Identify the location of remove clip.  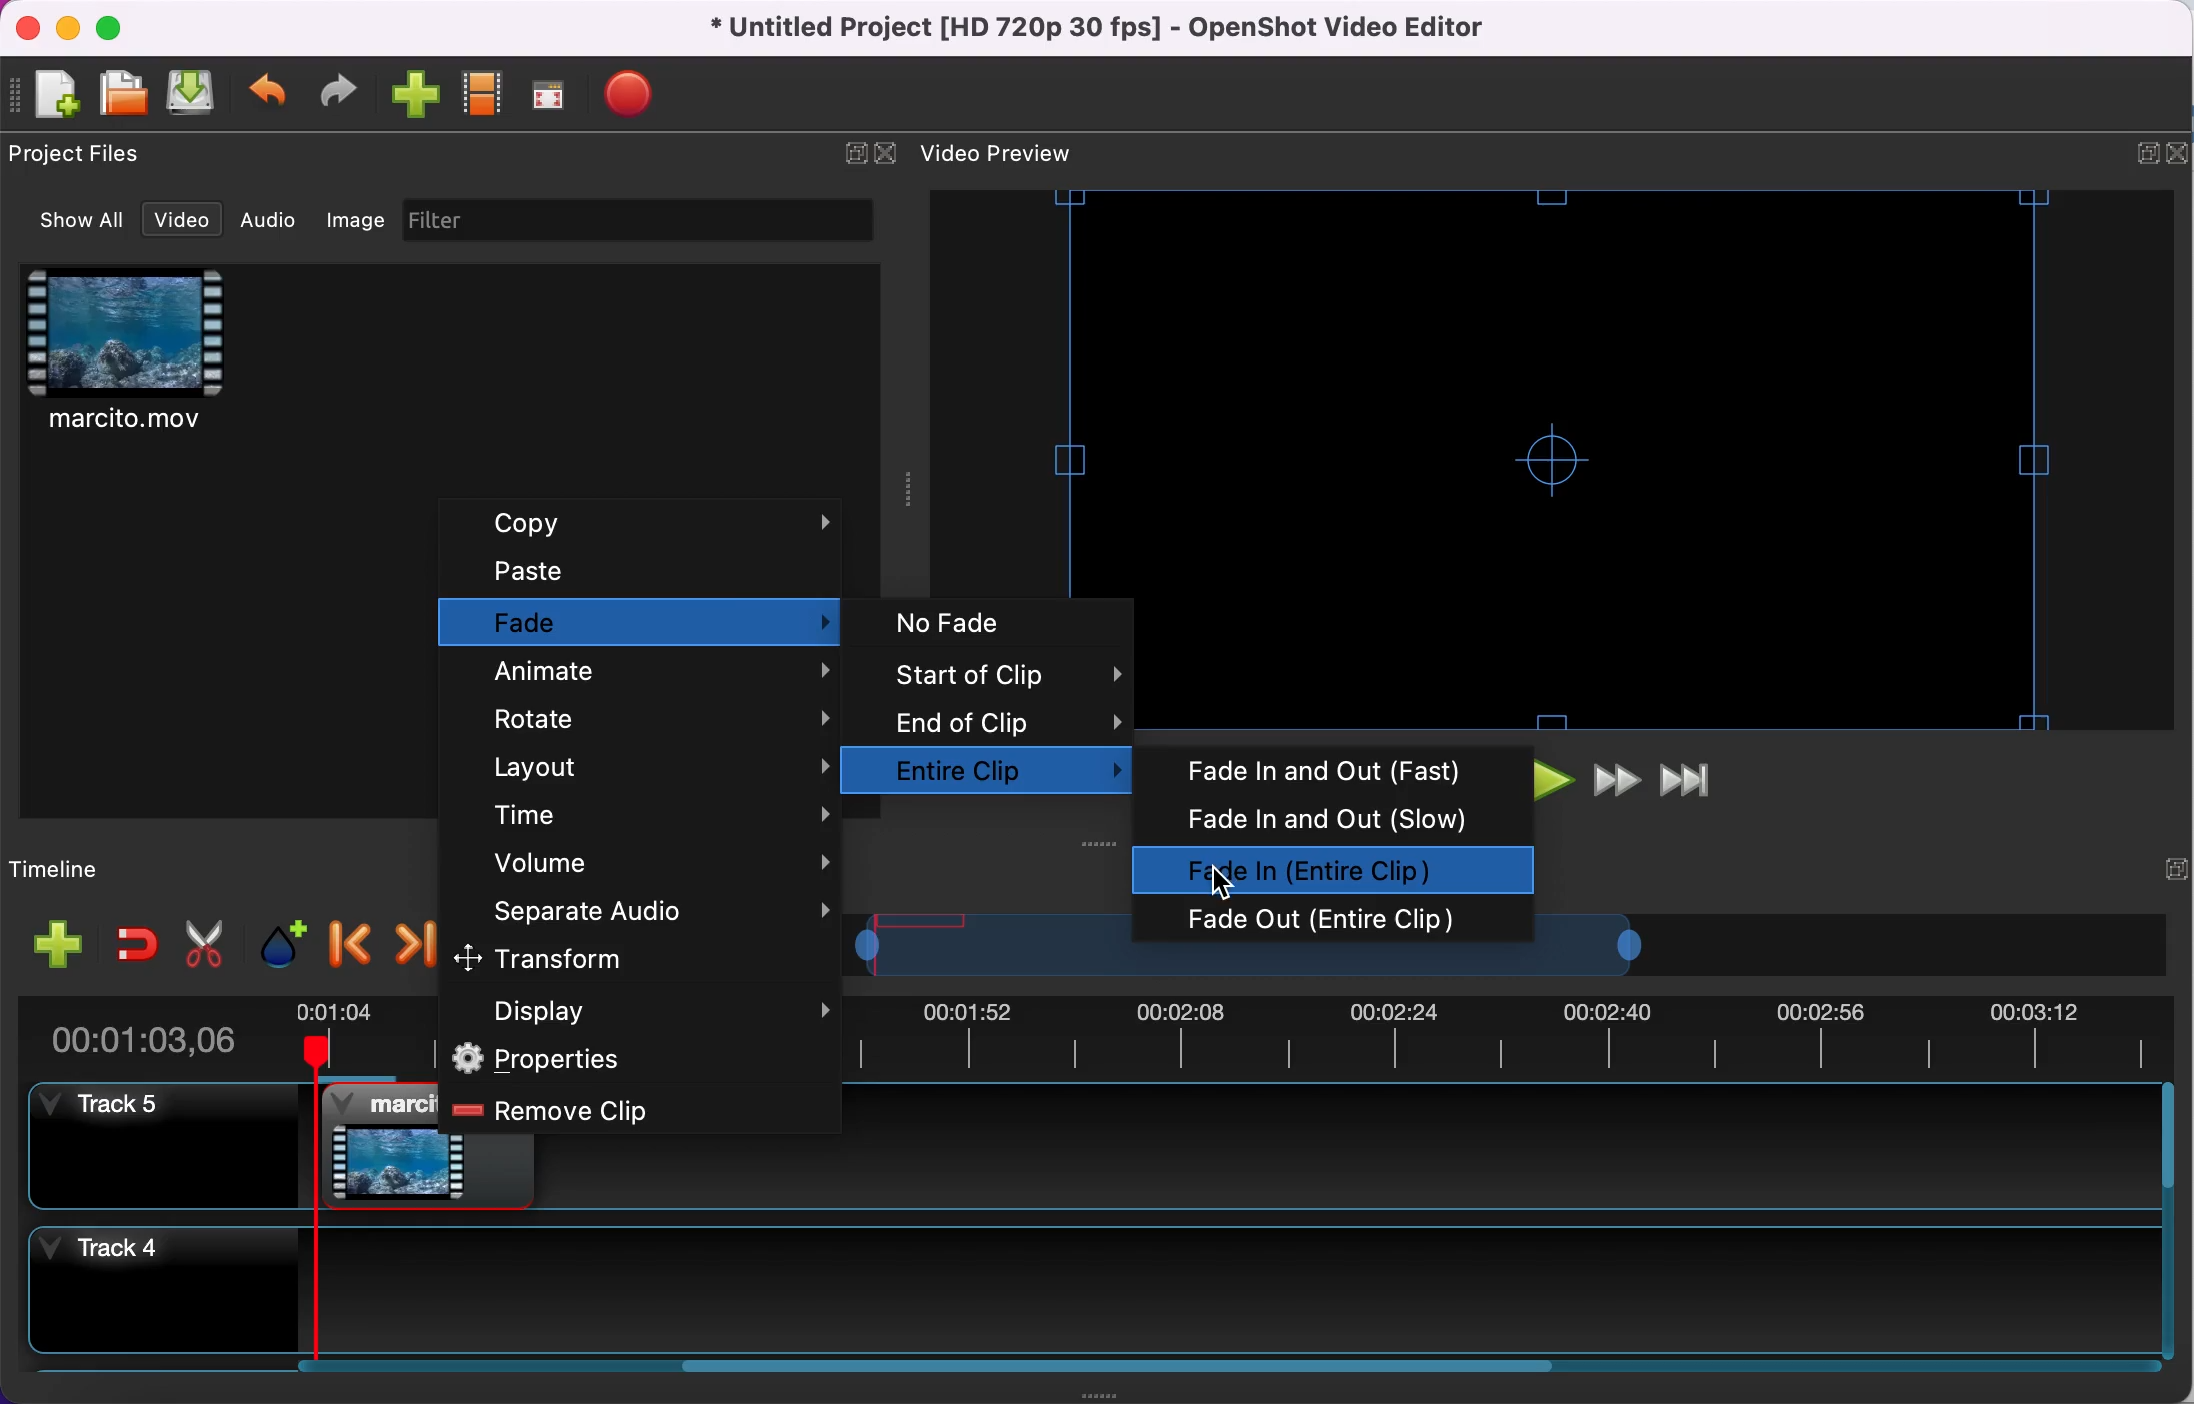
(609, 1111).